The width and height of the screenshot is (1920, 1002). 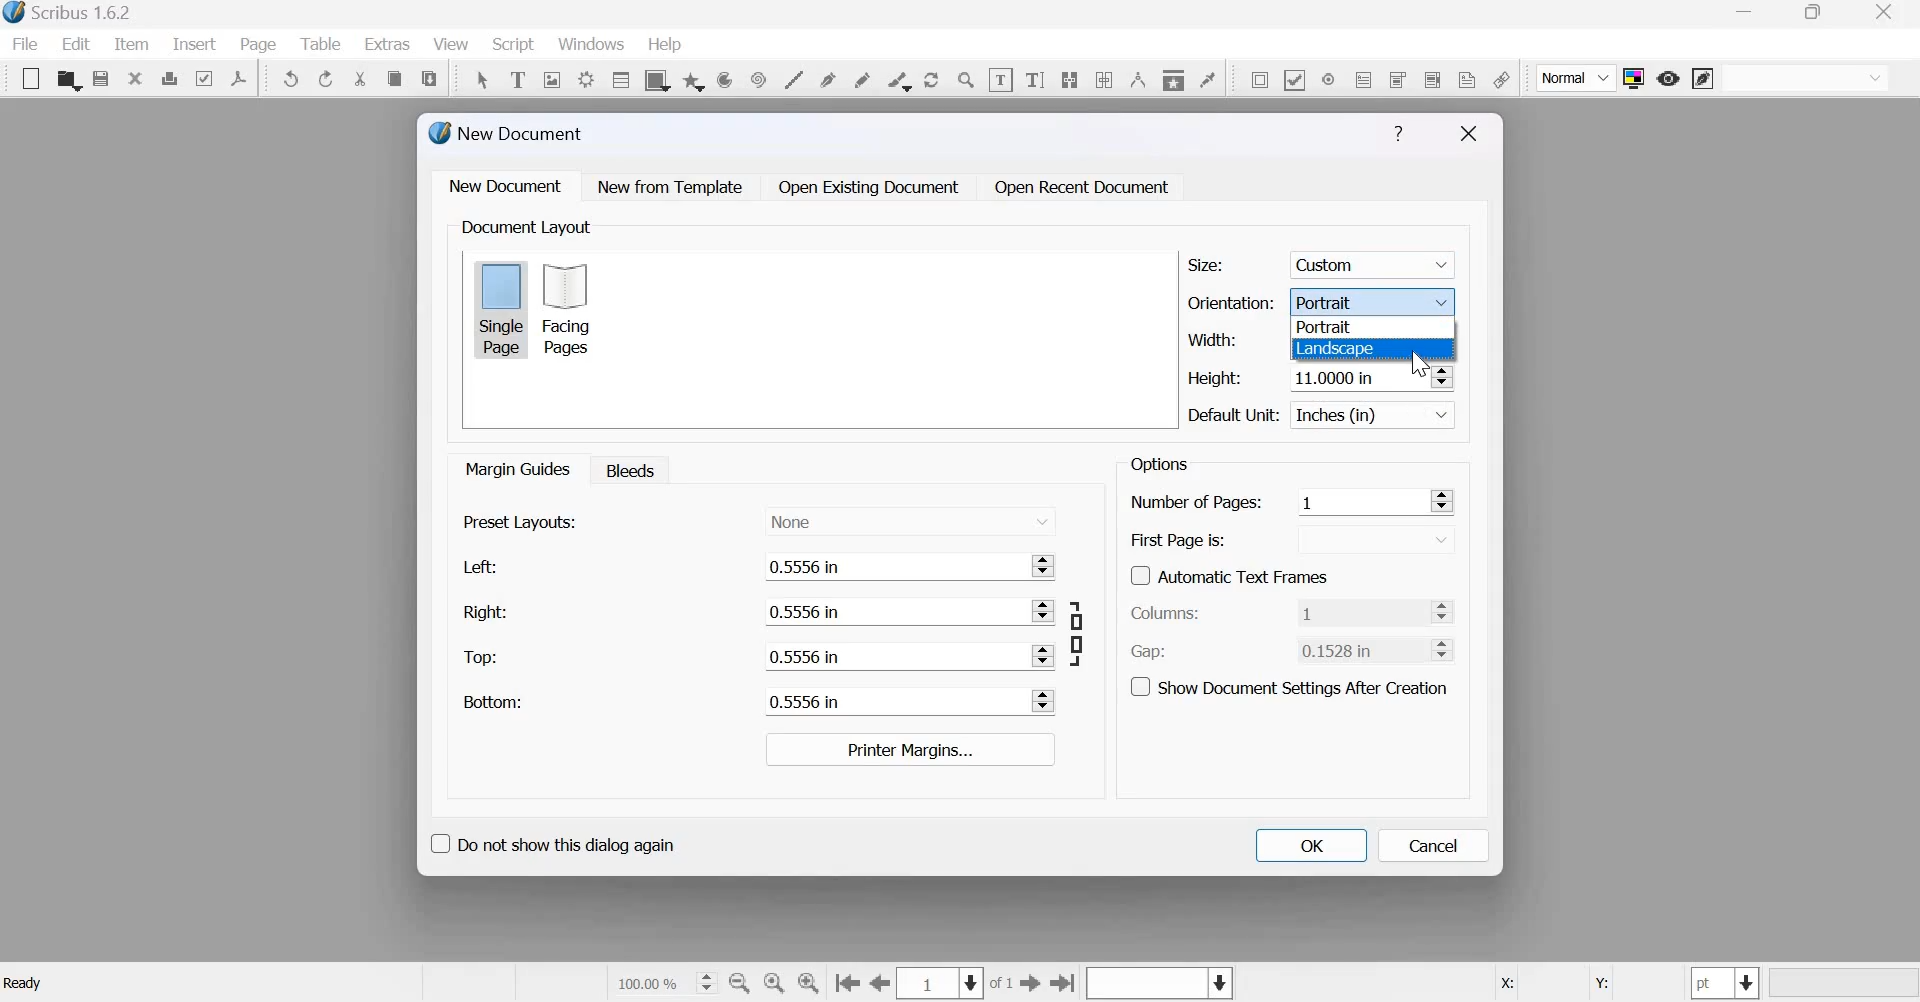 What do you see at coordinates (1136, 79) in the screenshot?
I see `Measurements` at bounding box center [1136, 79].